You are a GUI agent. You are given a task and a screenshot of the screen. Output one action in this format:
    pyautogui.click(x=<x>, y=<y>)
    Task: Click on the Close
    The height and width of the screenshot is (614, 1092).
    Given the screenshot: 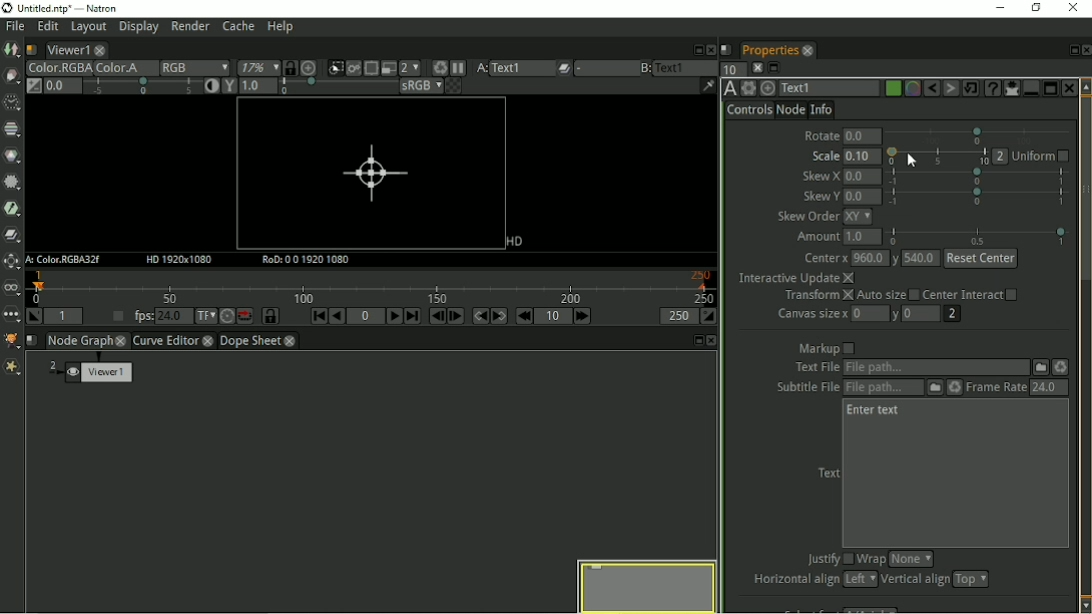 What is the action you would take?
    pyautogui.click(x=710, y=50)
    